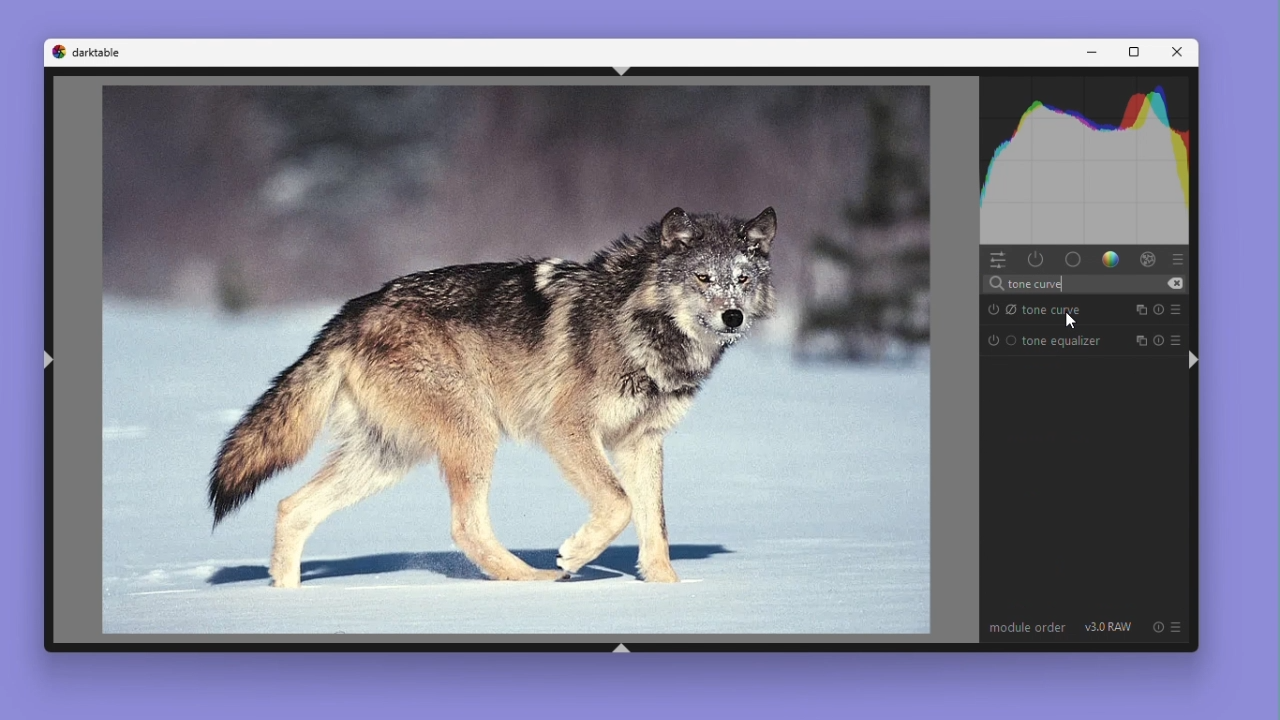  What do you see at coordinates (1158, 310) in the screenshot?
I see `Reset parameters` at bounding box center [1158, 310].